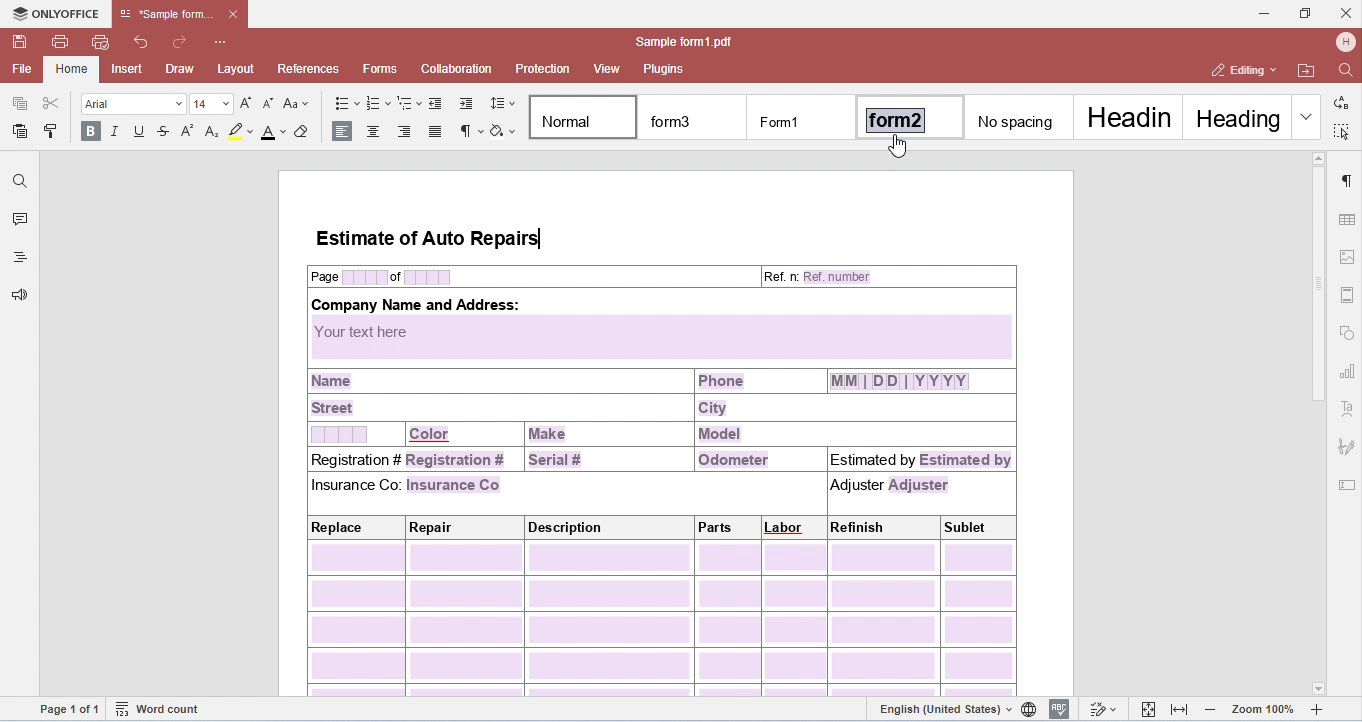  I want to click on paragraph line spacing, so click(501, 104).